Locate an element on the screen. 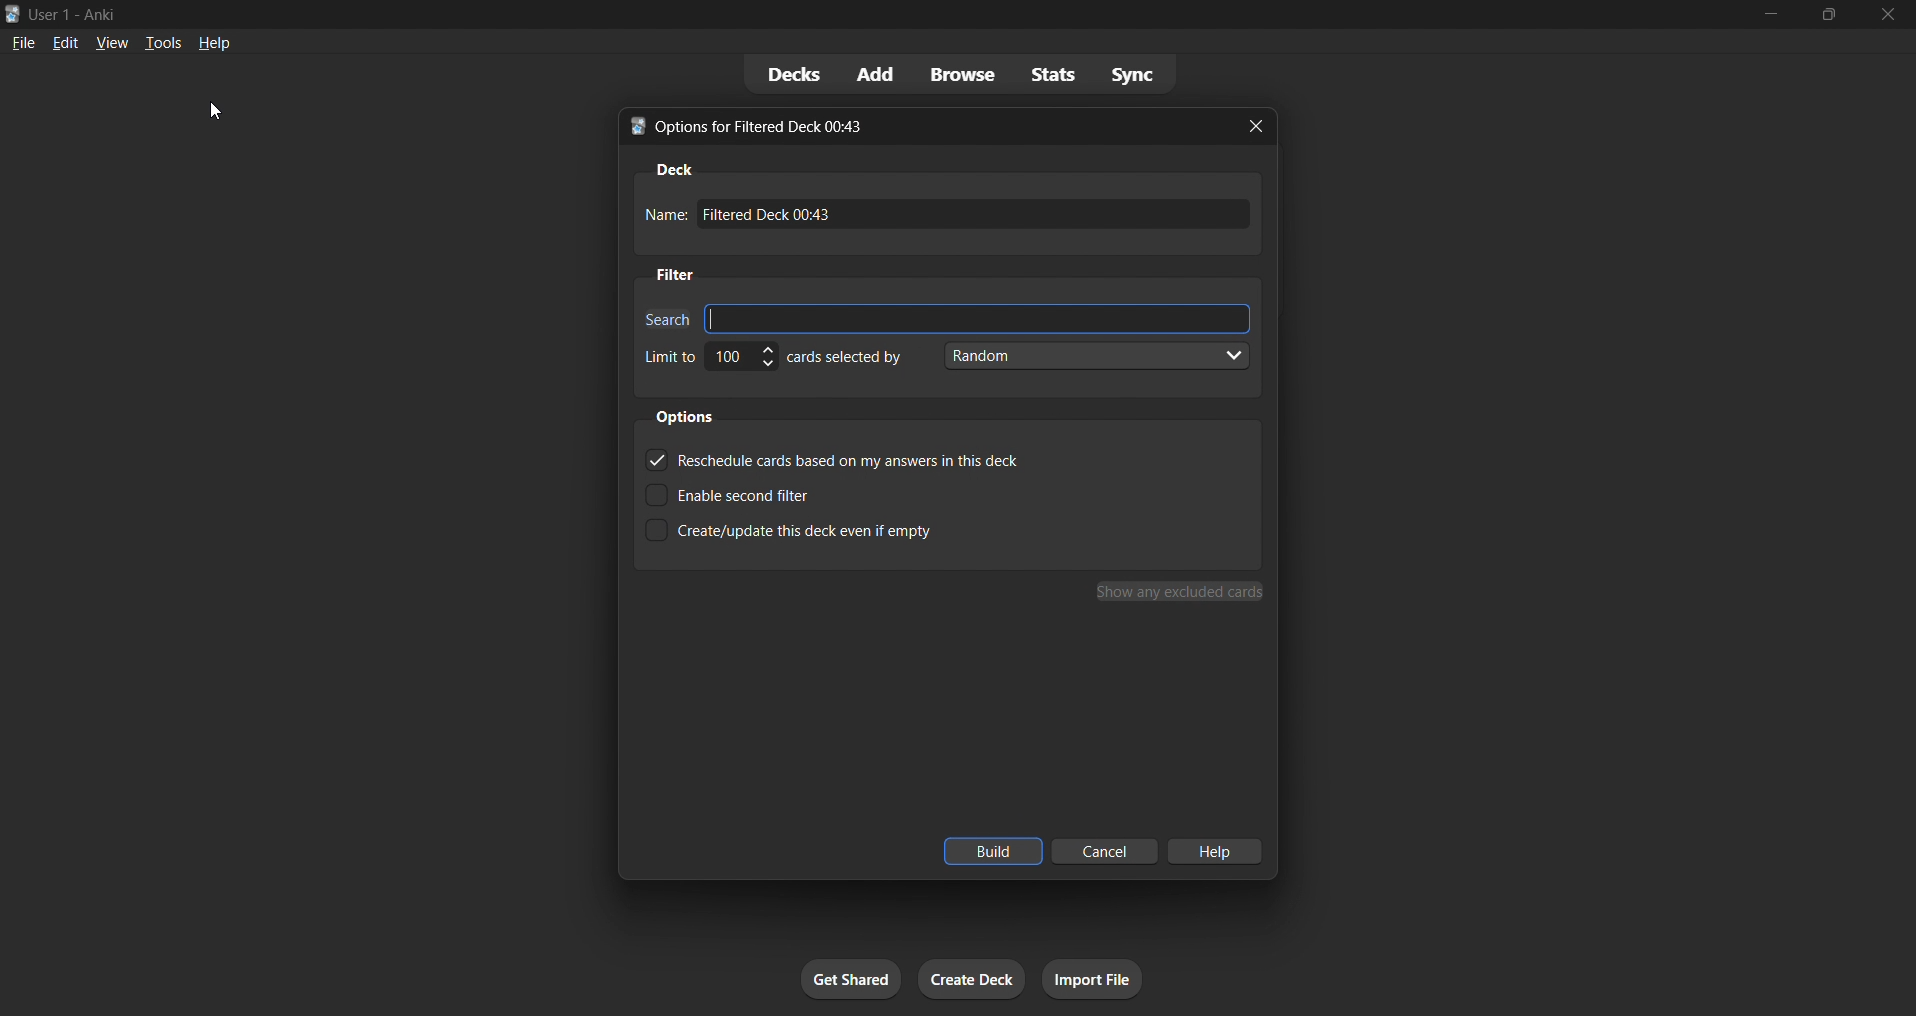 The width and height of the screenshot is (1916, 1016). filter input field is located at coordinates (662, 315).